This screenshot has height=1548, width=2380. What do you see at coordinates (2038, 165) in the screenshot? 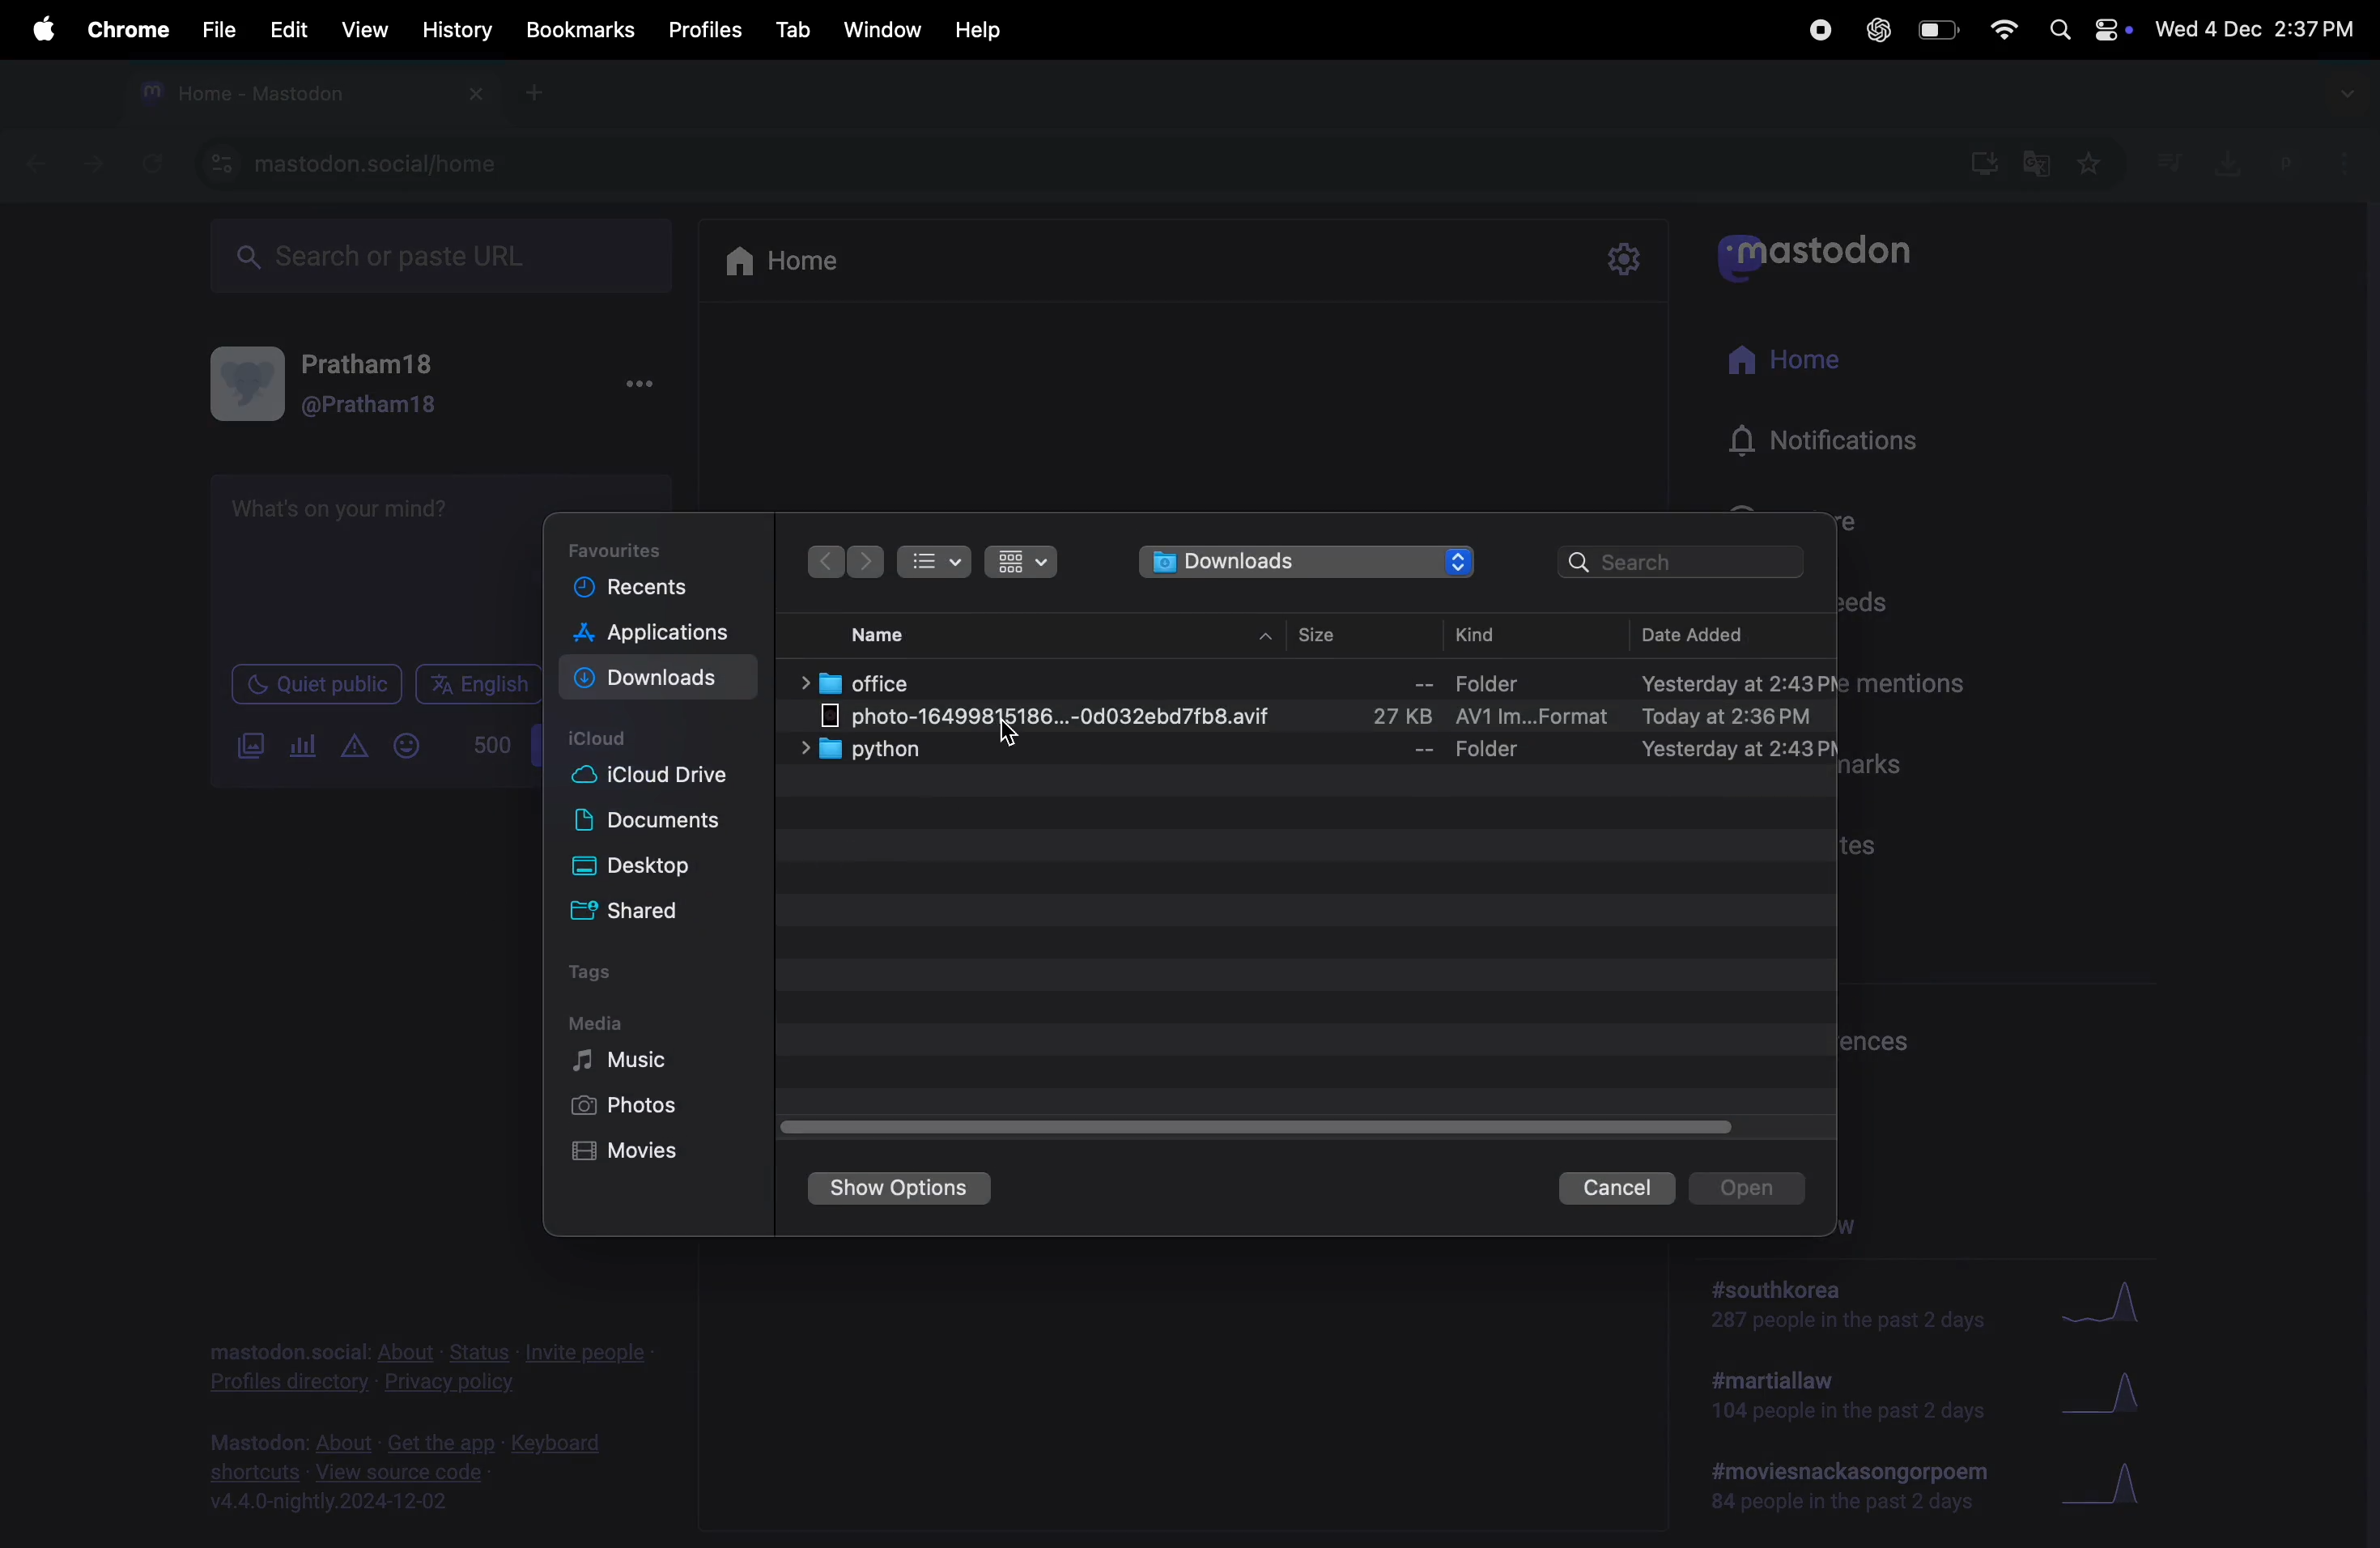
I see `translates` at bounding box center [2038, 165].